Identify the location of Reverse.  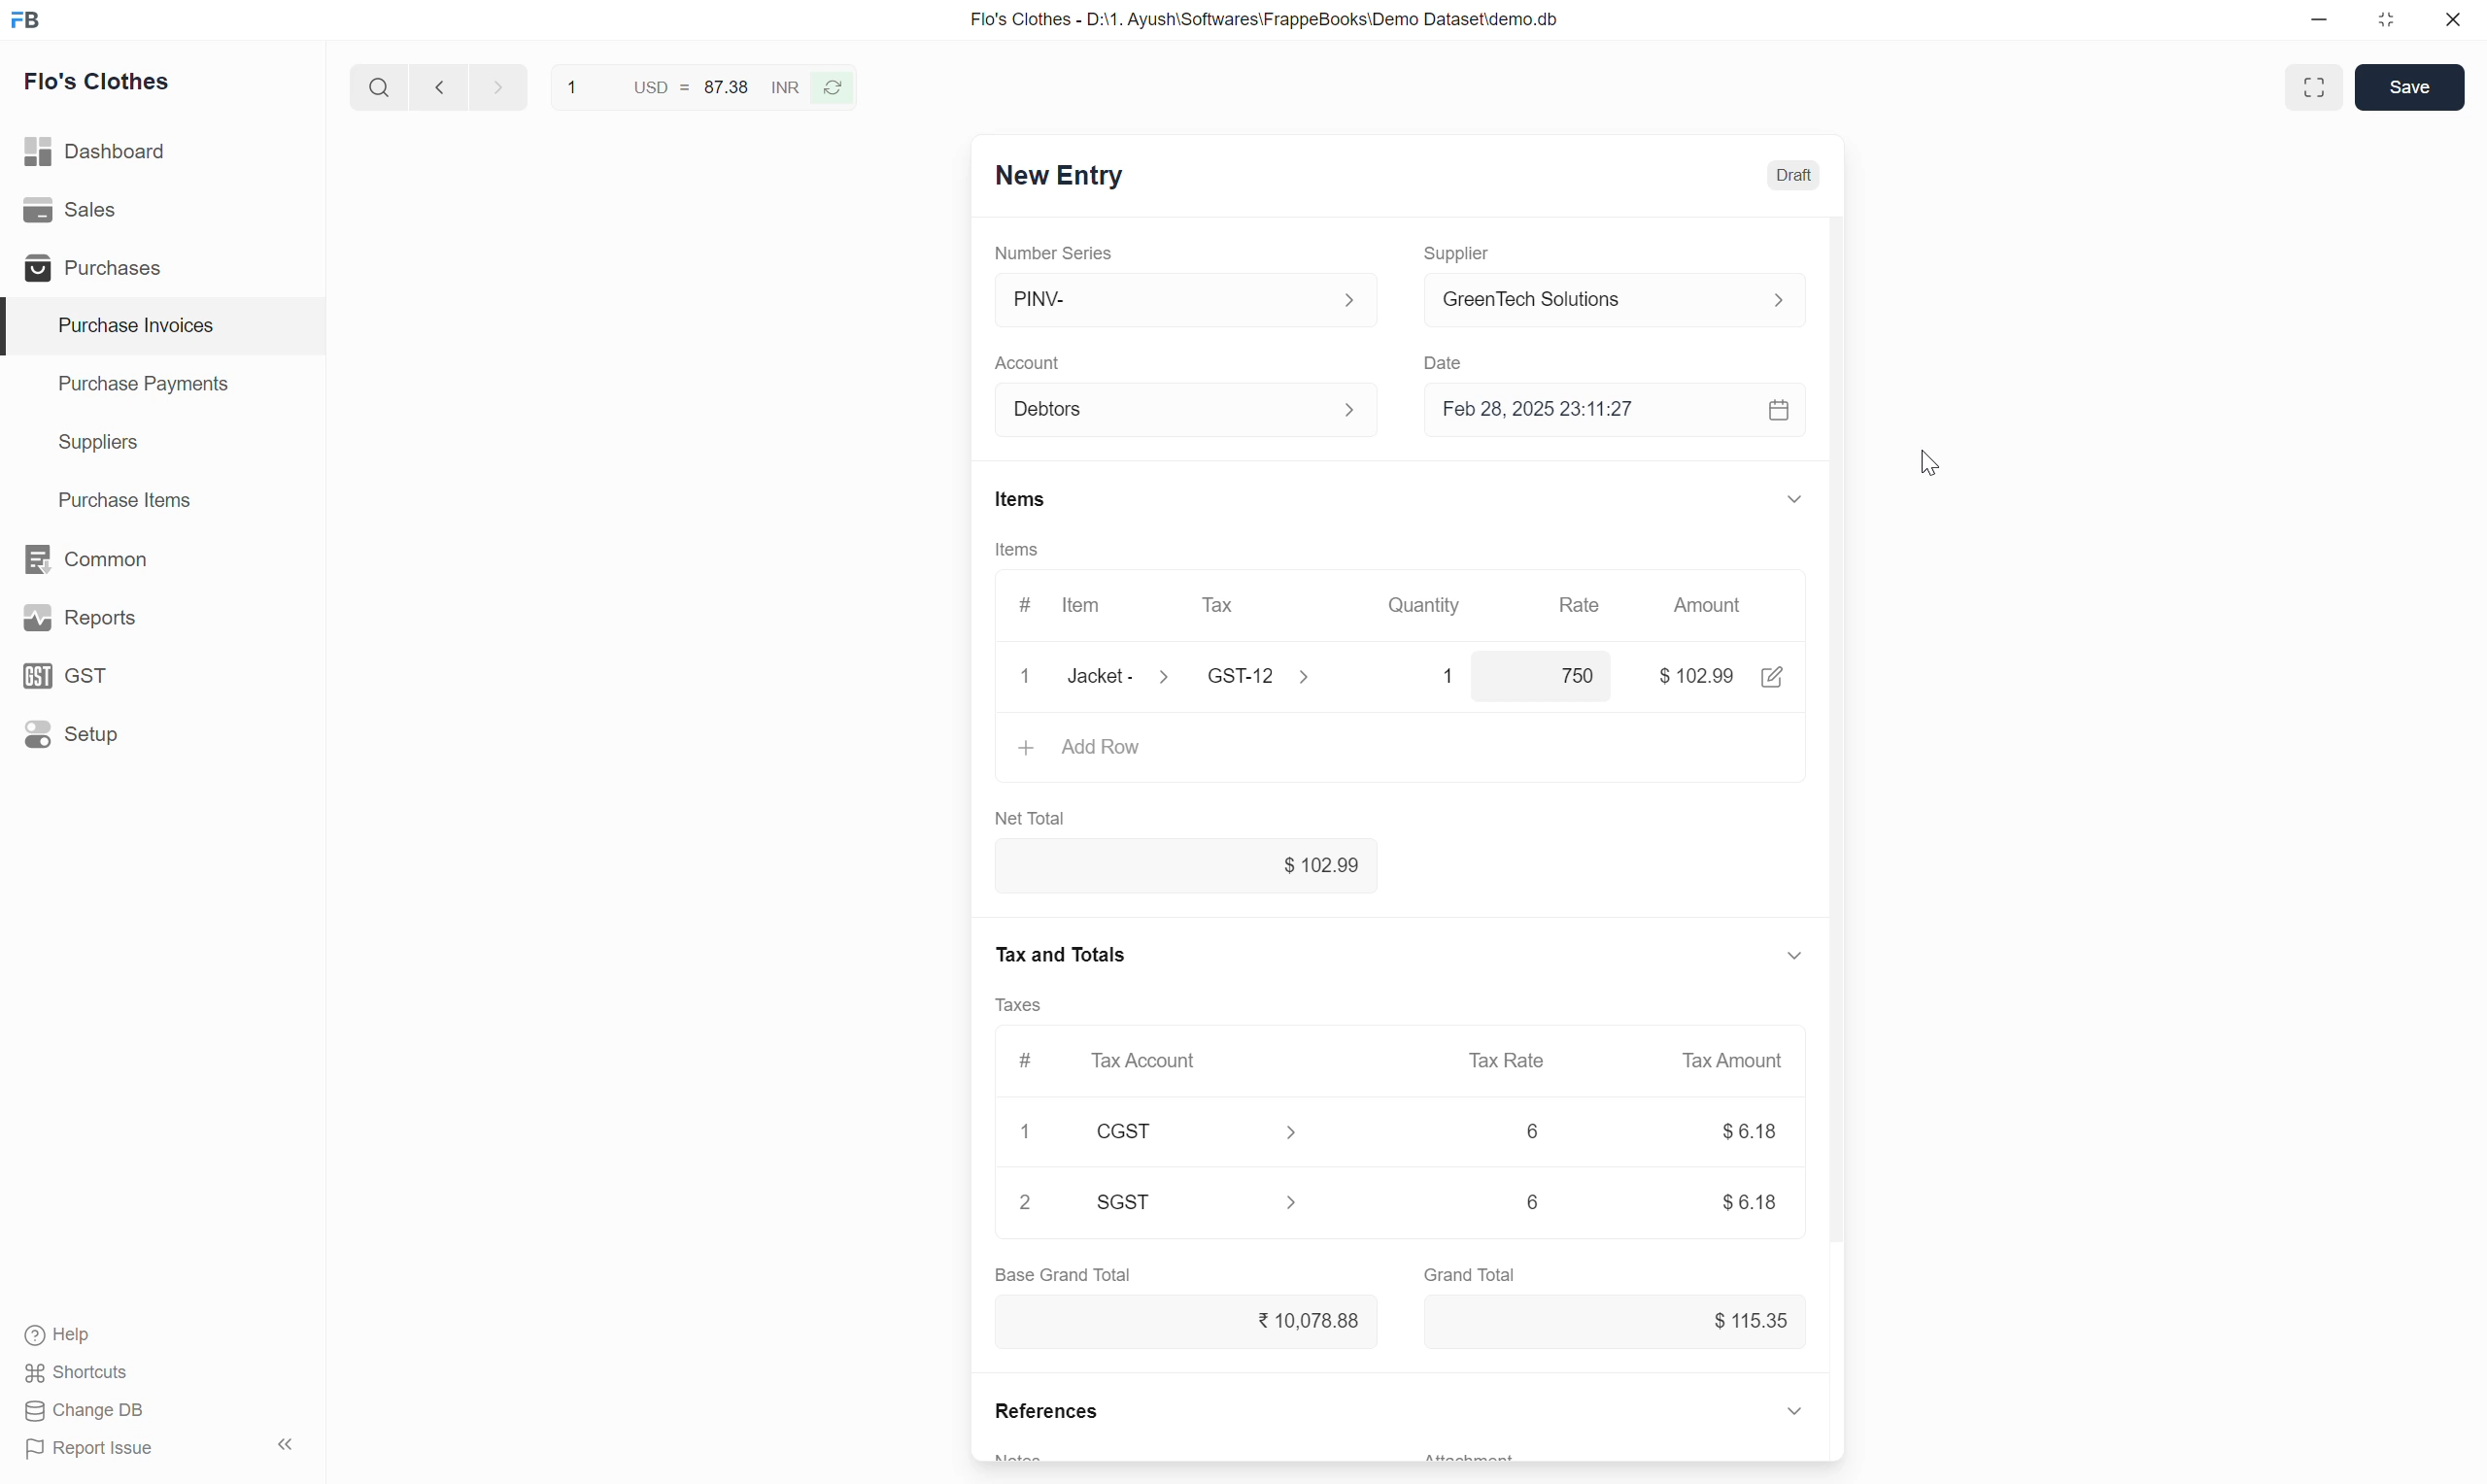
(831, 88).